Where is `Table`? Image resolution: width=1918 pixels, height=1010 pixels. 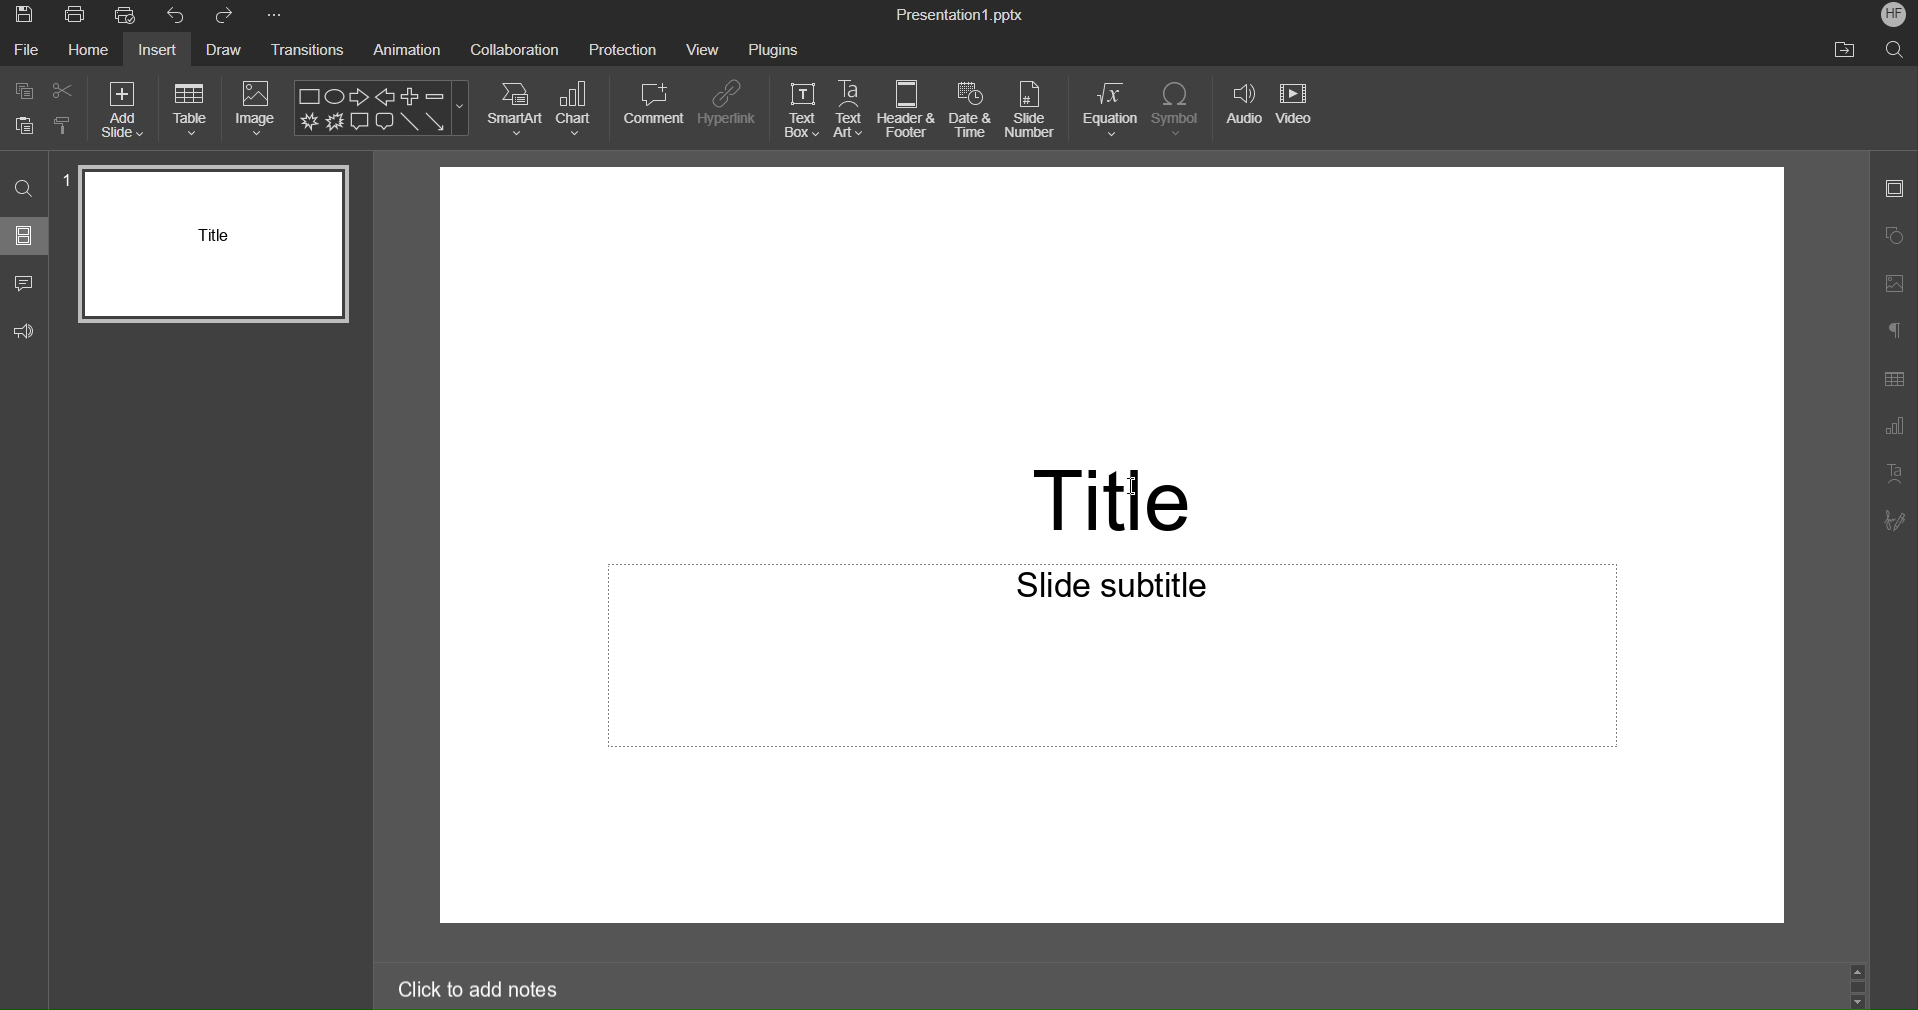
Table is located at coordinates (1893, 381).